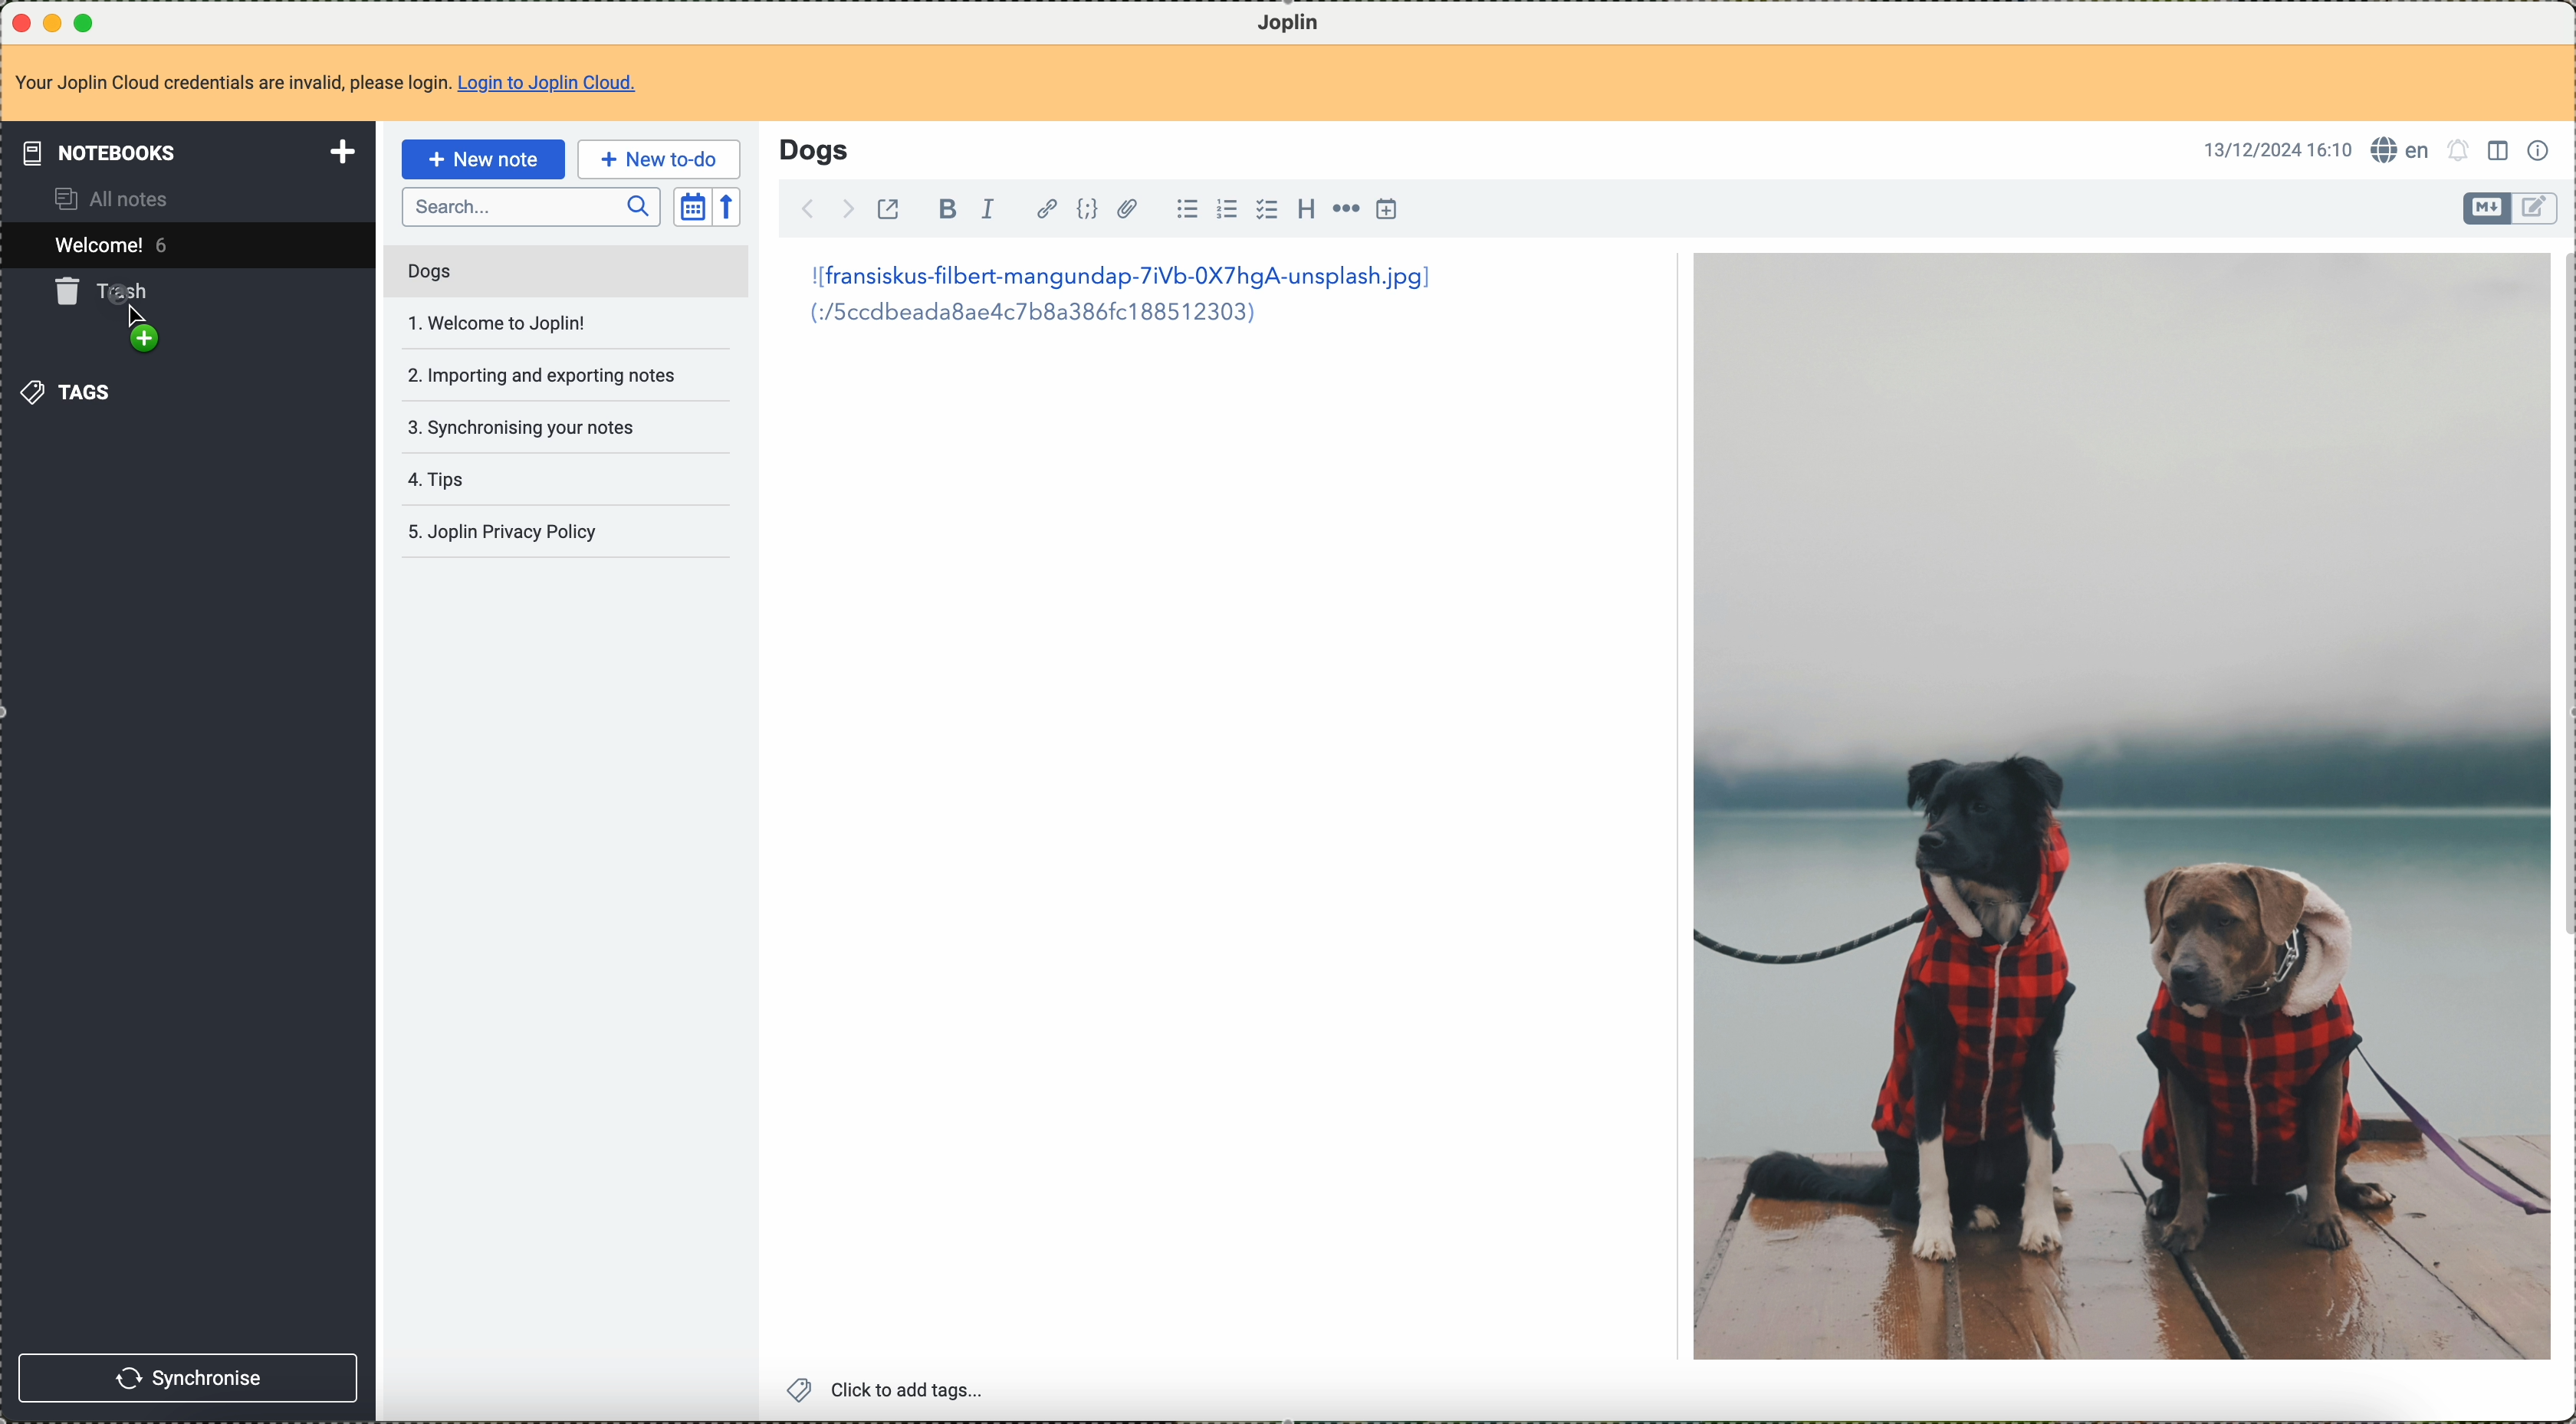 The image size is (2576, 1424). Describe the element at coordinates (1125, 297) in the screenshot. I see `|[fransiskus-filbert-mangundap-7iVb-0X7hgA-unsplash.jpg]
(:/5ccdbeada8ae4c7b8a386fc188512303)` at that location.